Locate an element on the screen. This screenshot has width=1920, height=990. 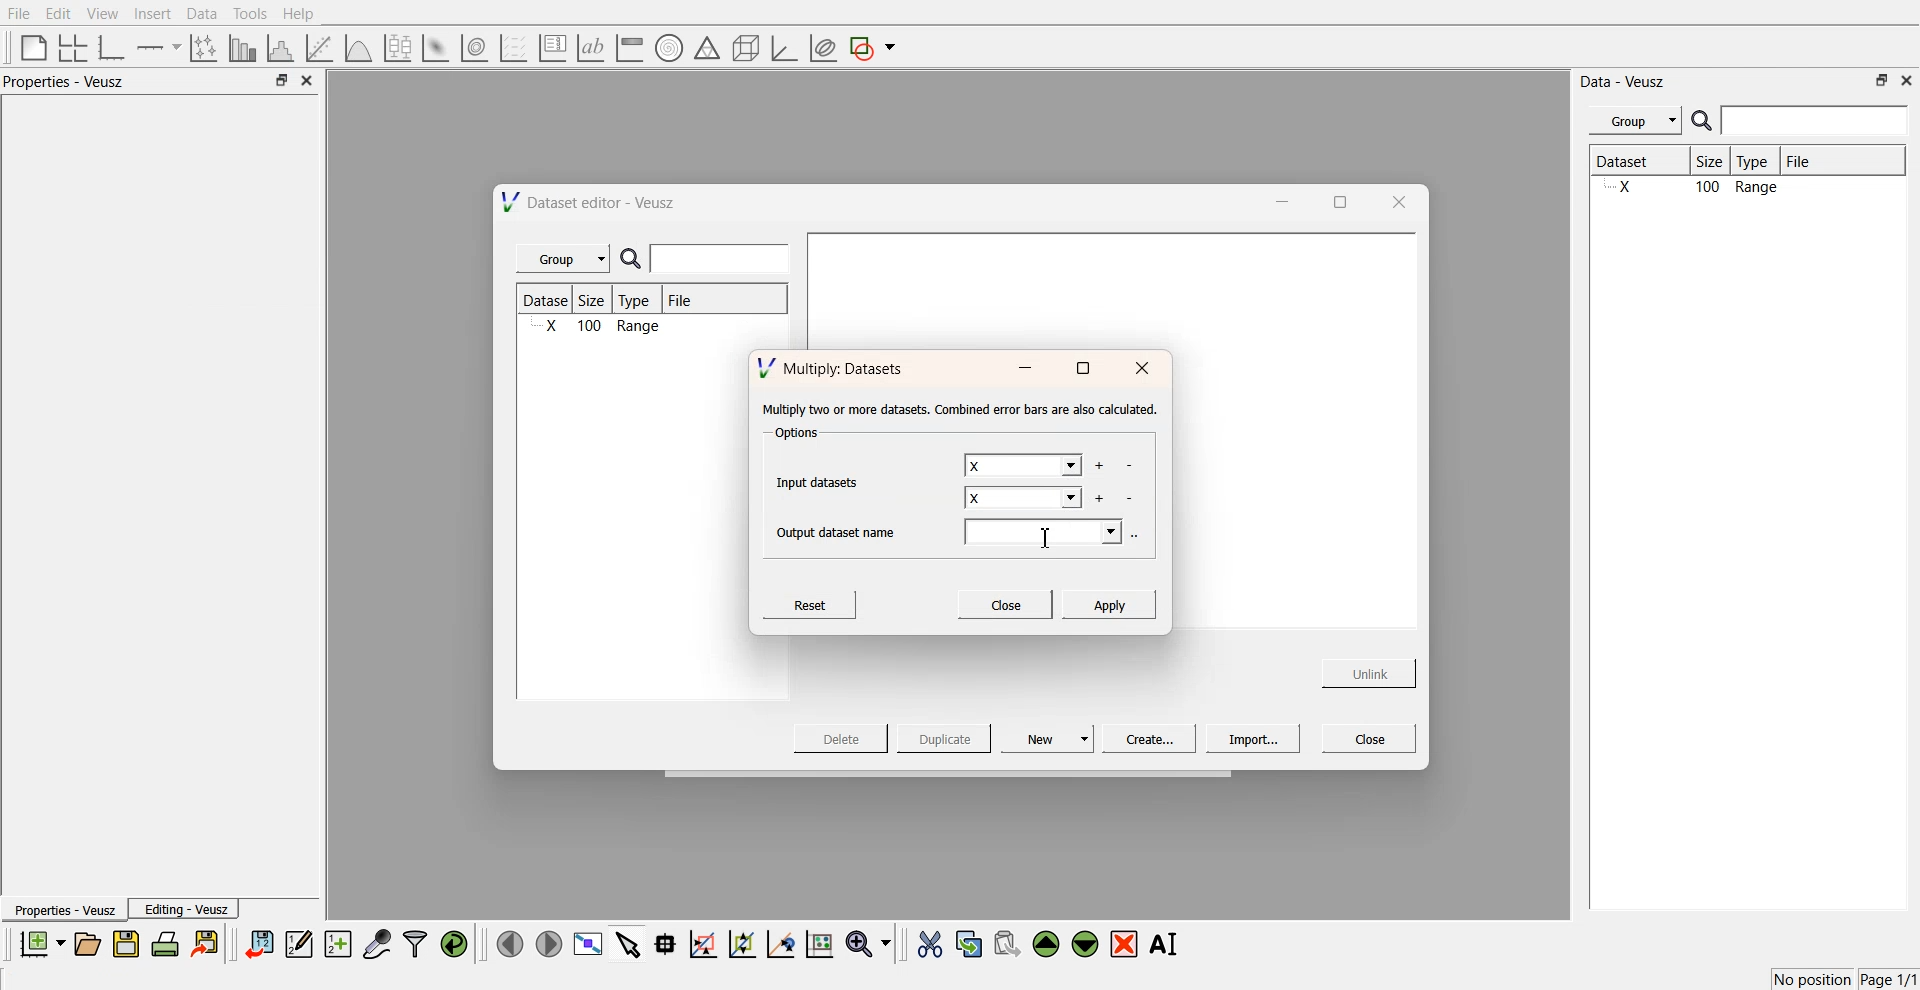
maximise is located at coordinates (1082, 369).